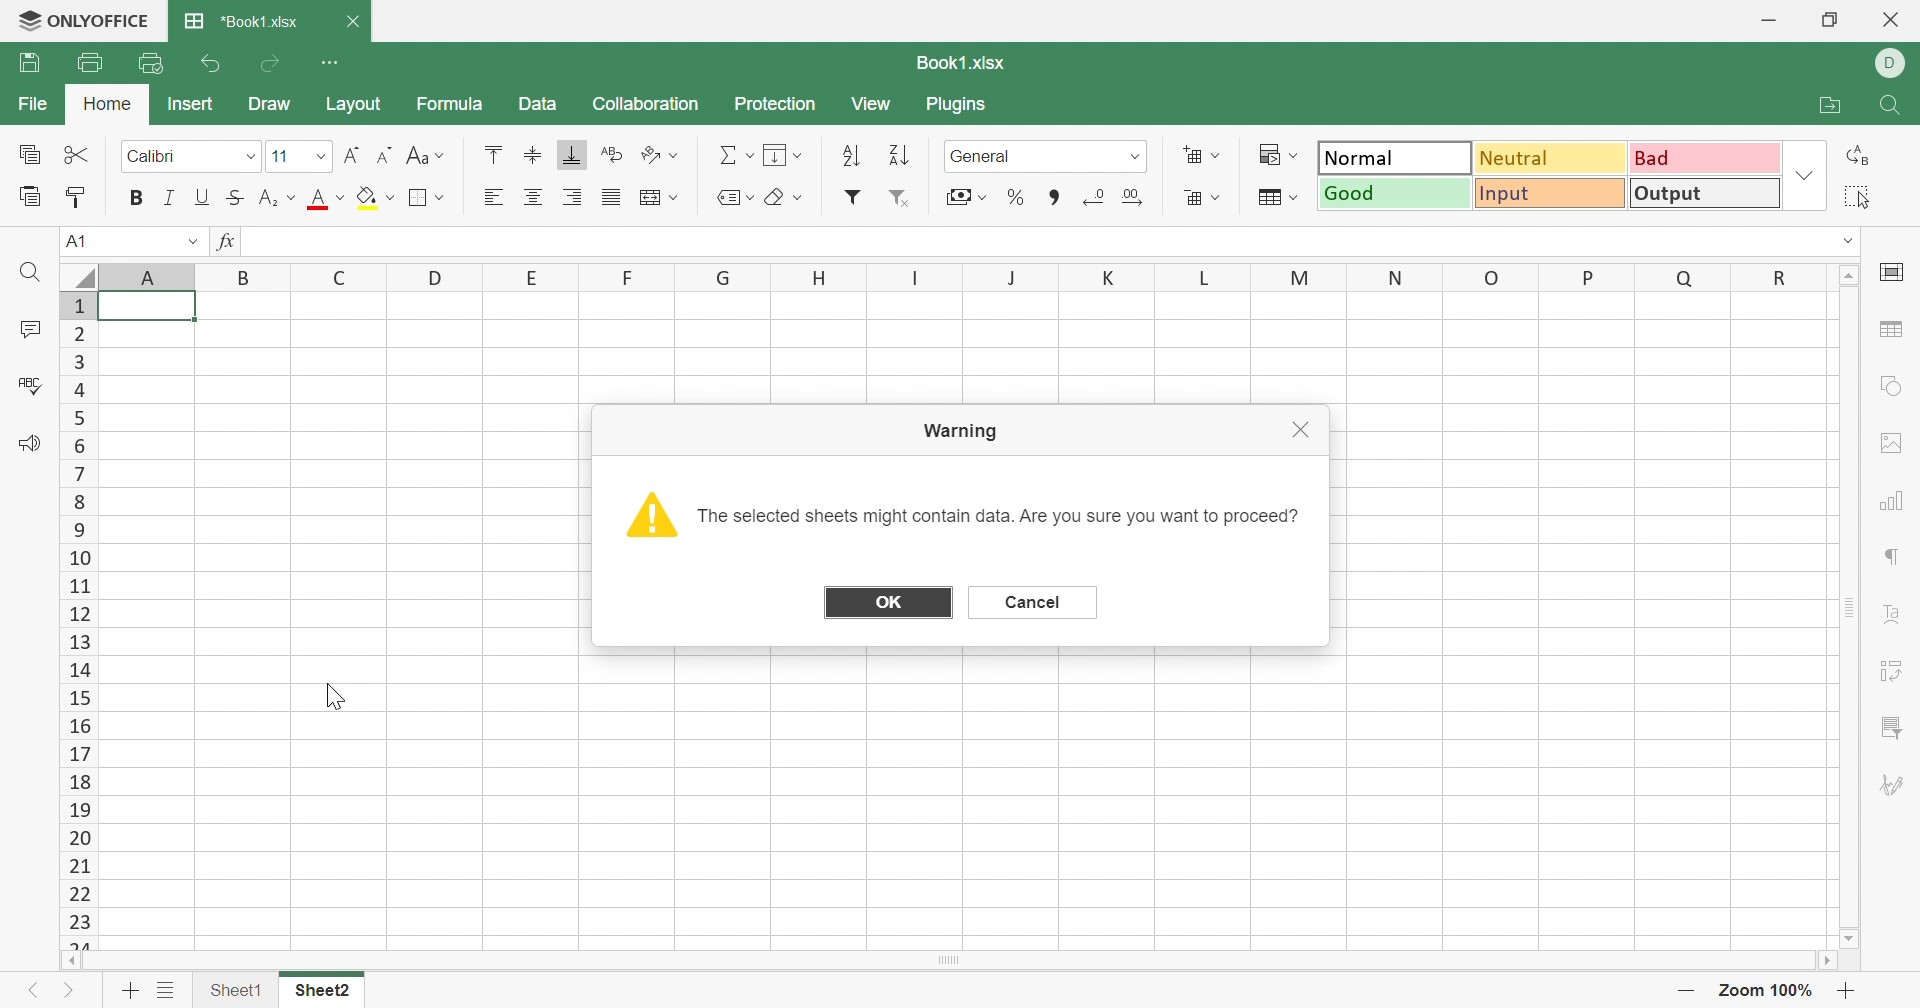 The height and width of the screenshot is (1008, 1920). I want to click on table settings, so click(1896, 333).